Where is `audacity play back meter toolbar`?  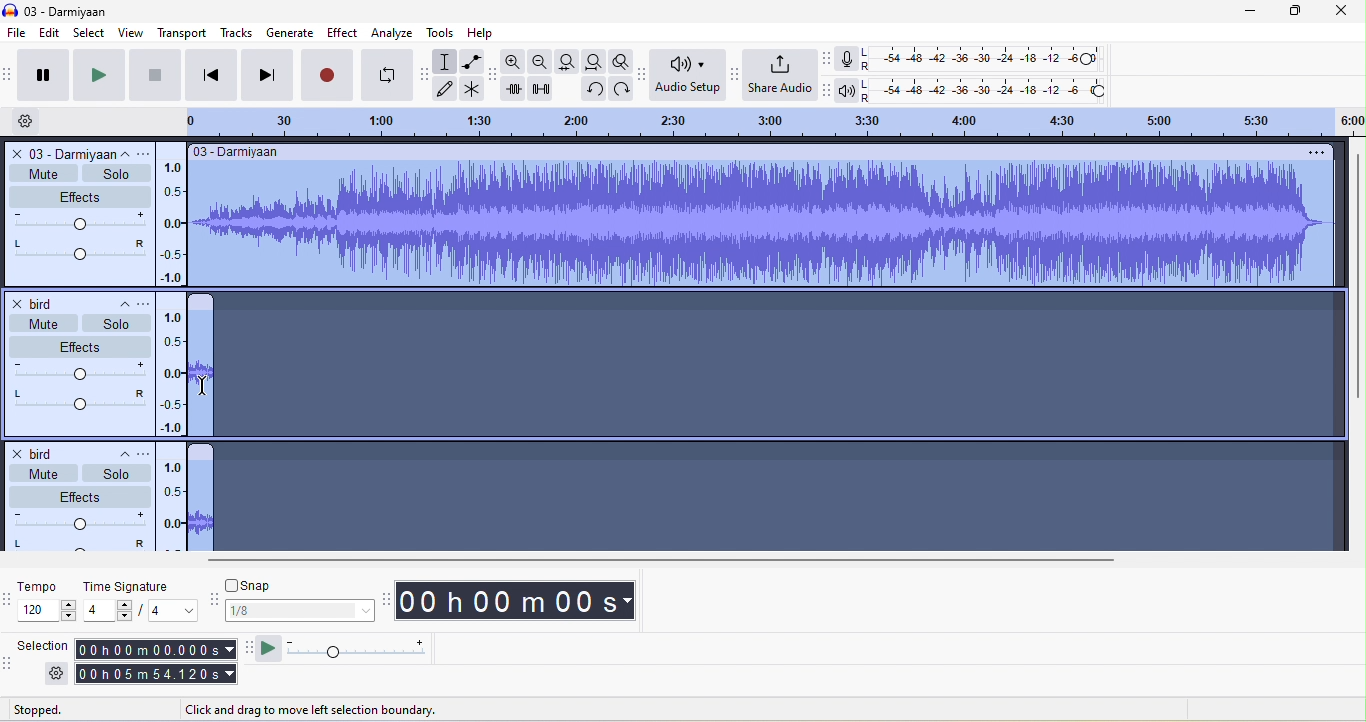 audacity play back meter toolbar is located at coordinates (832, 90).